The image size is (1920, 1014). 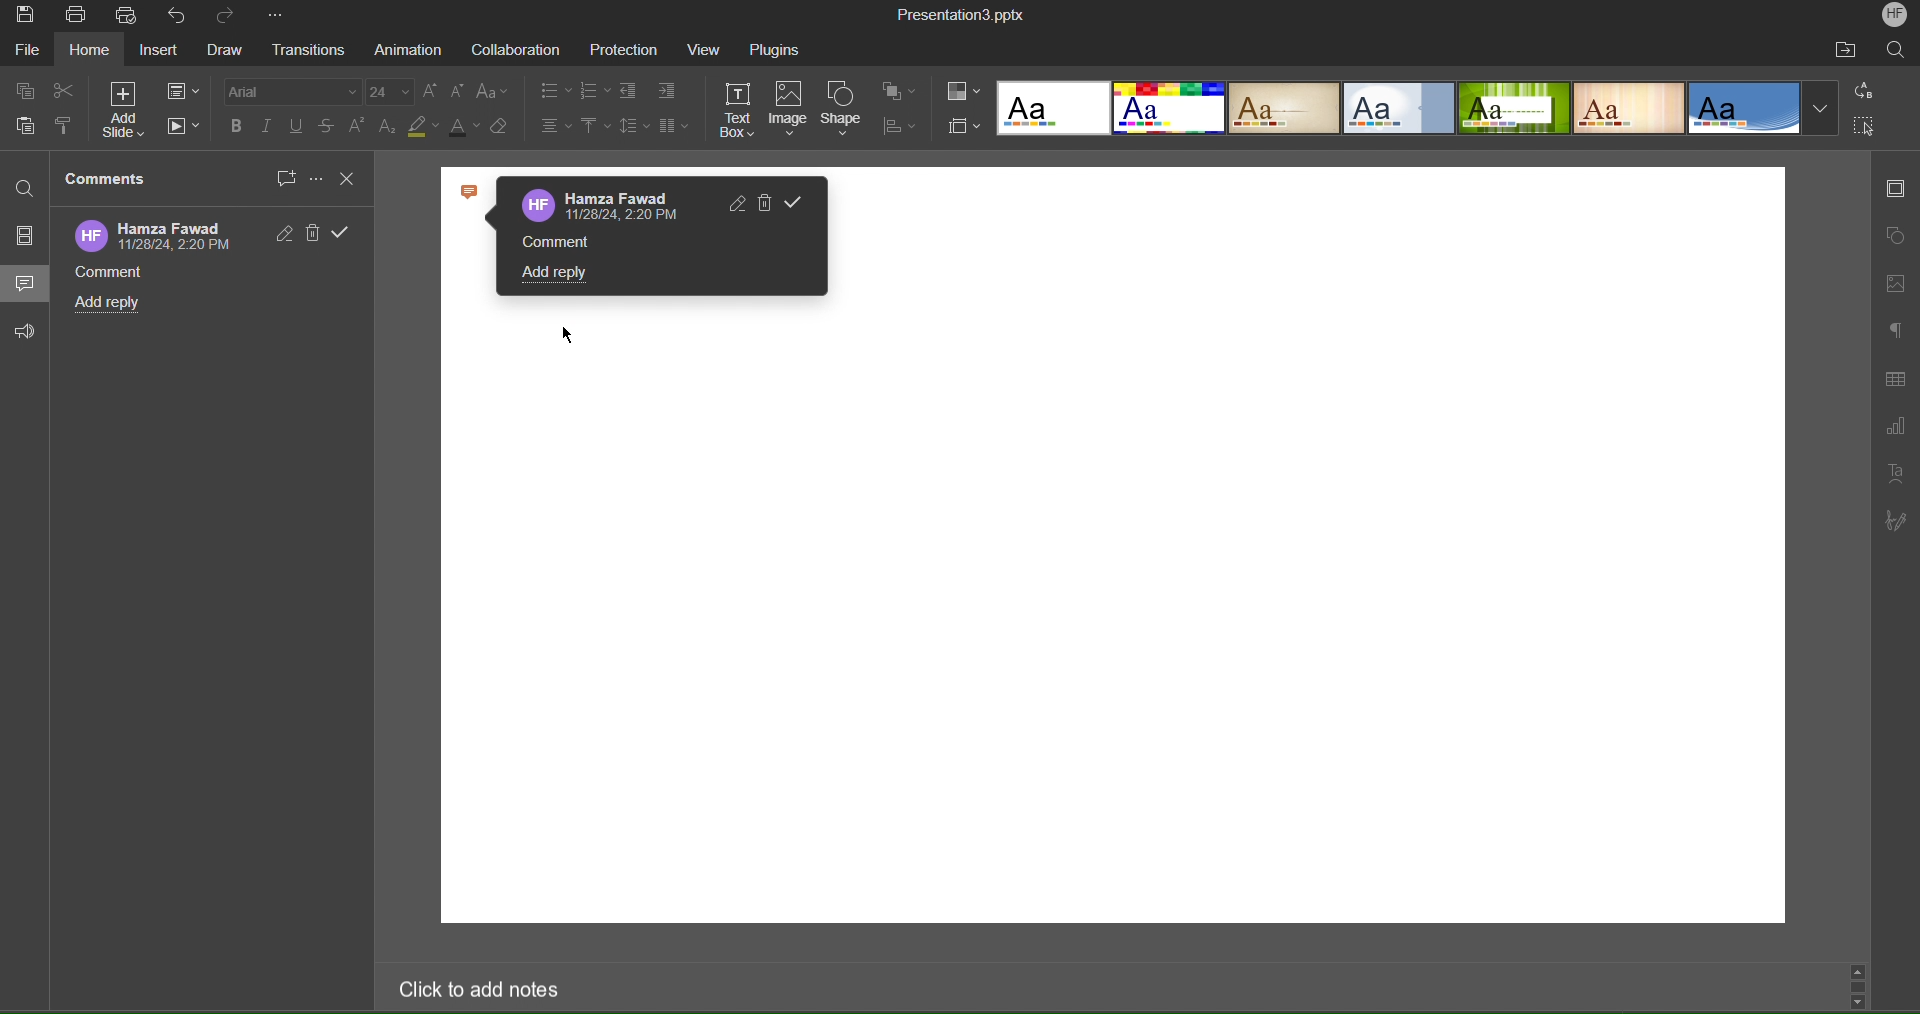 What do you see at coordinates (389, 127) in the screenshot?
I see `Subscript` at bounding box center [389, 127].